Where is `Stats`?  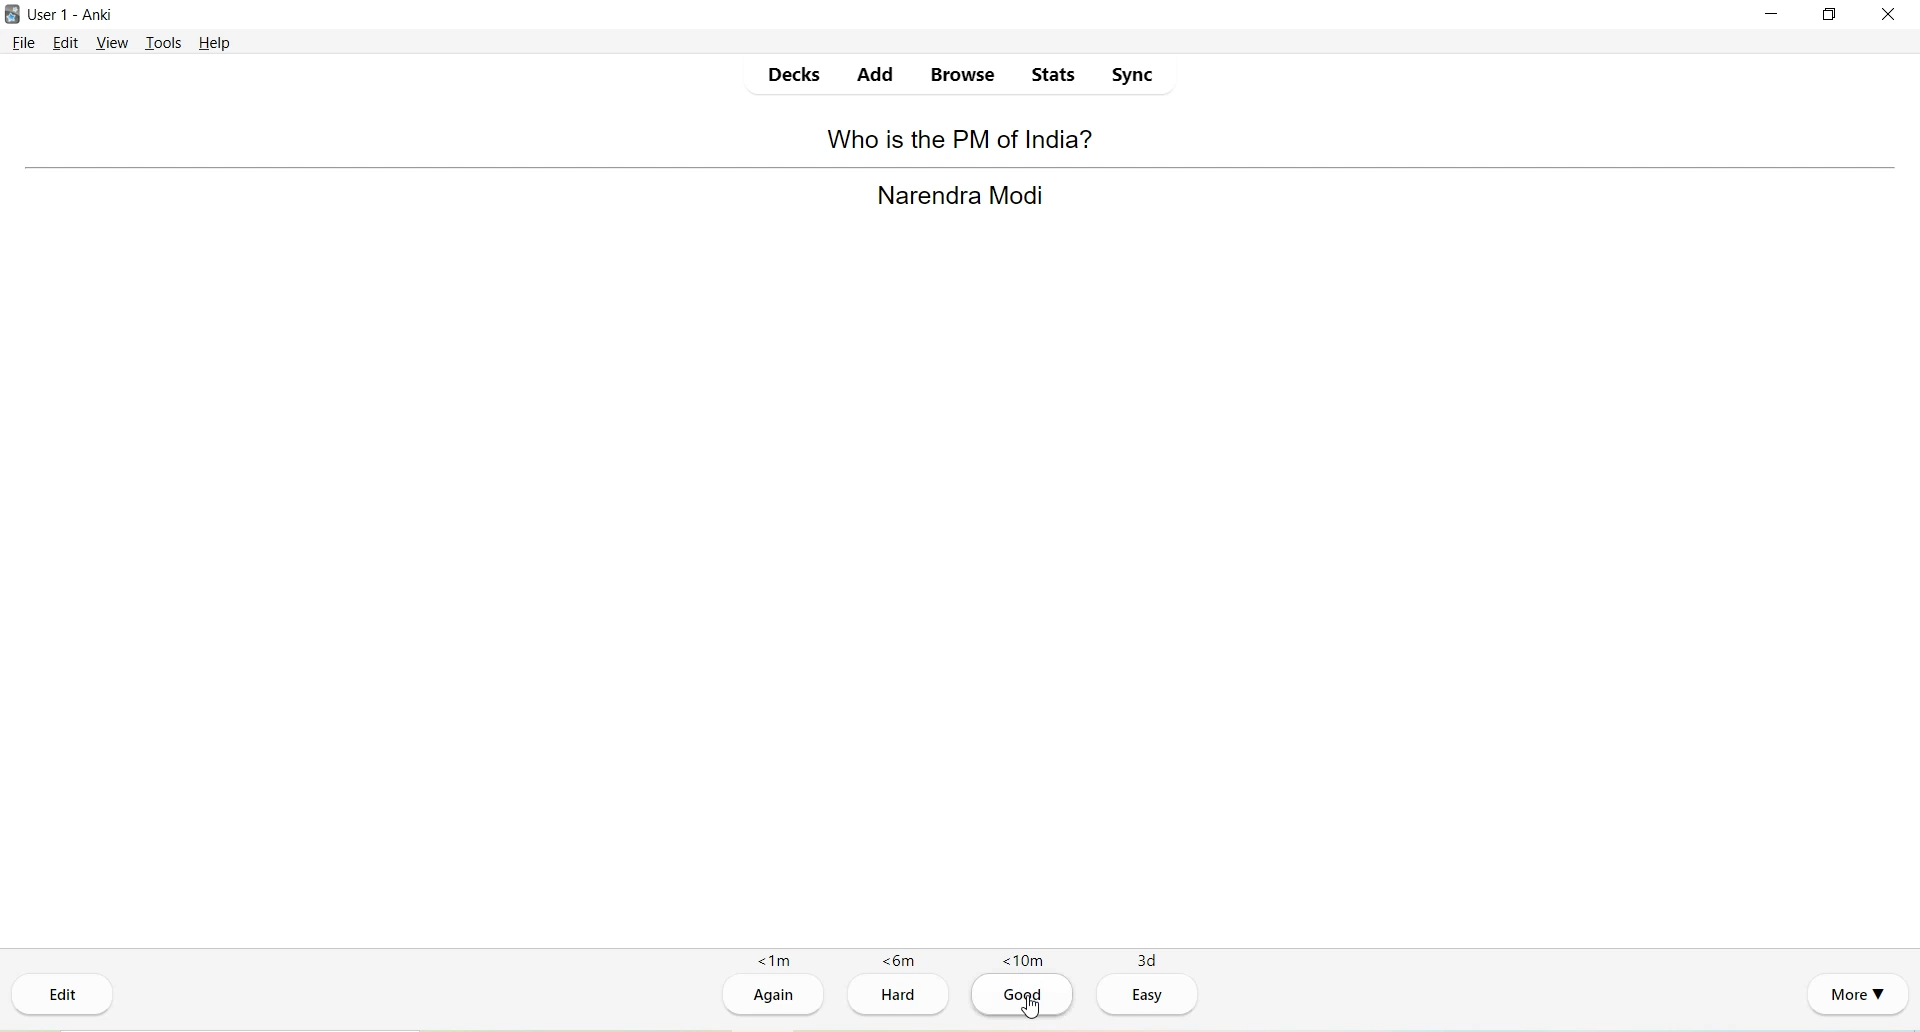 Stats is located at coordinates (1054, 77).